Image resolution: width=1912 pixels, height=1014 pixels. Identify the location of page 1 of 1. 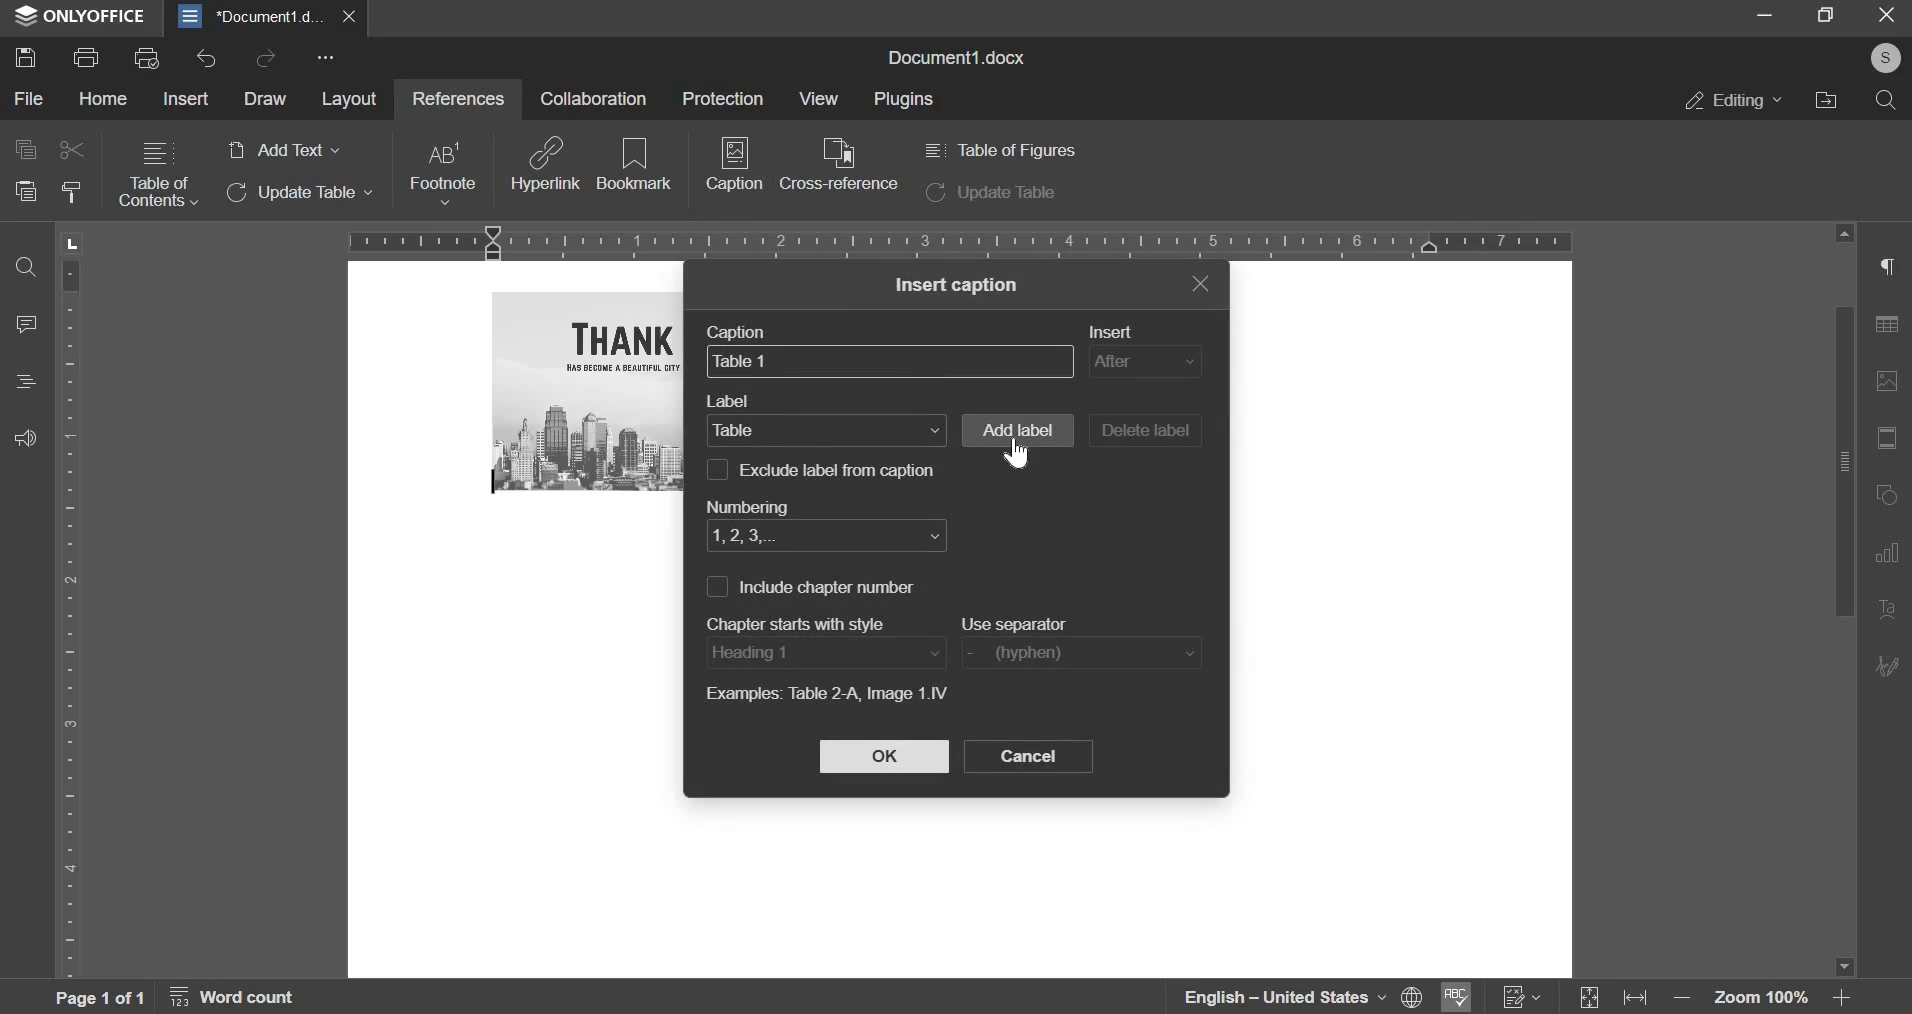
(96, 997).